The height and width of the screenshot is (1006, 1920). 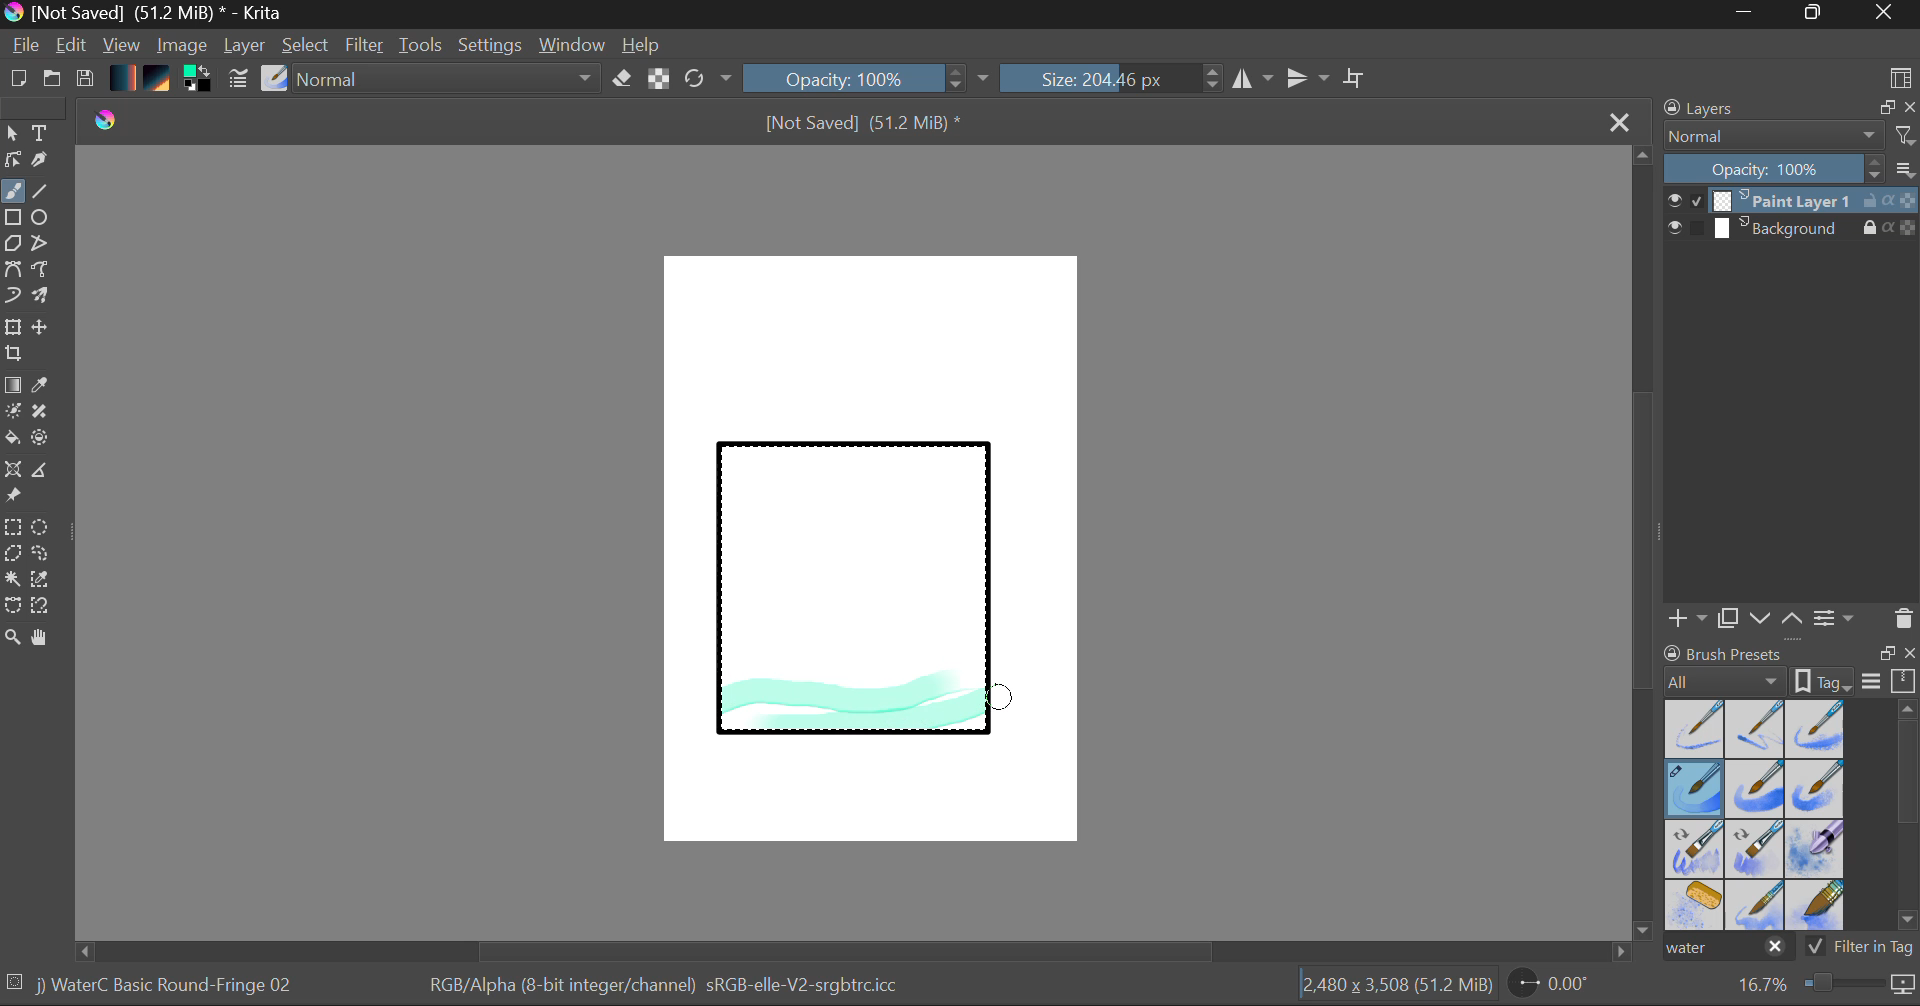 What do you see at coordinates (42, 245) in the screenshot?
I see `Polyline` at bounding box center [42, 245].